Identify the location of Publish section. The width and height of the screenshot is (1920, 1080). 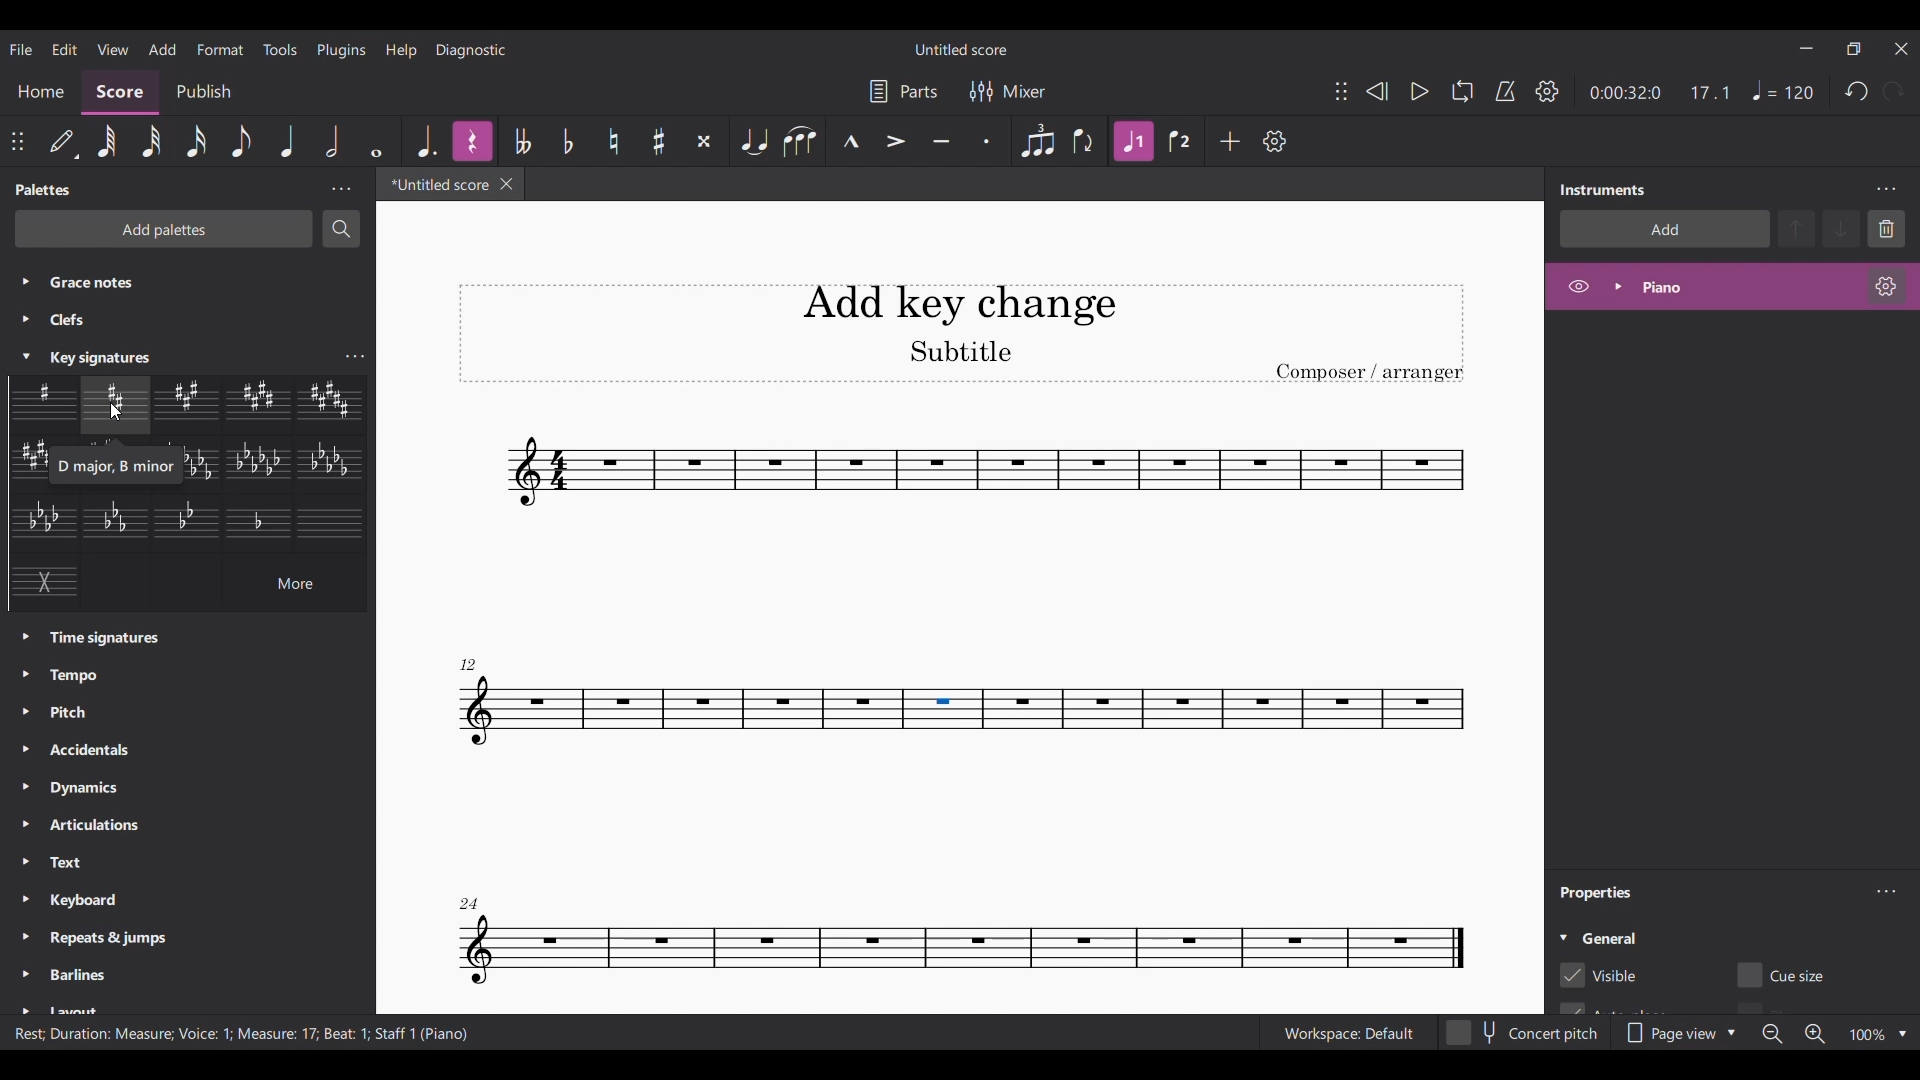
(204, 92).